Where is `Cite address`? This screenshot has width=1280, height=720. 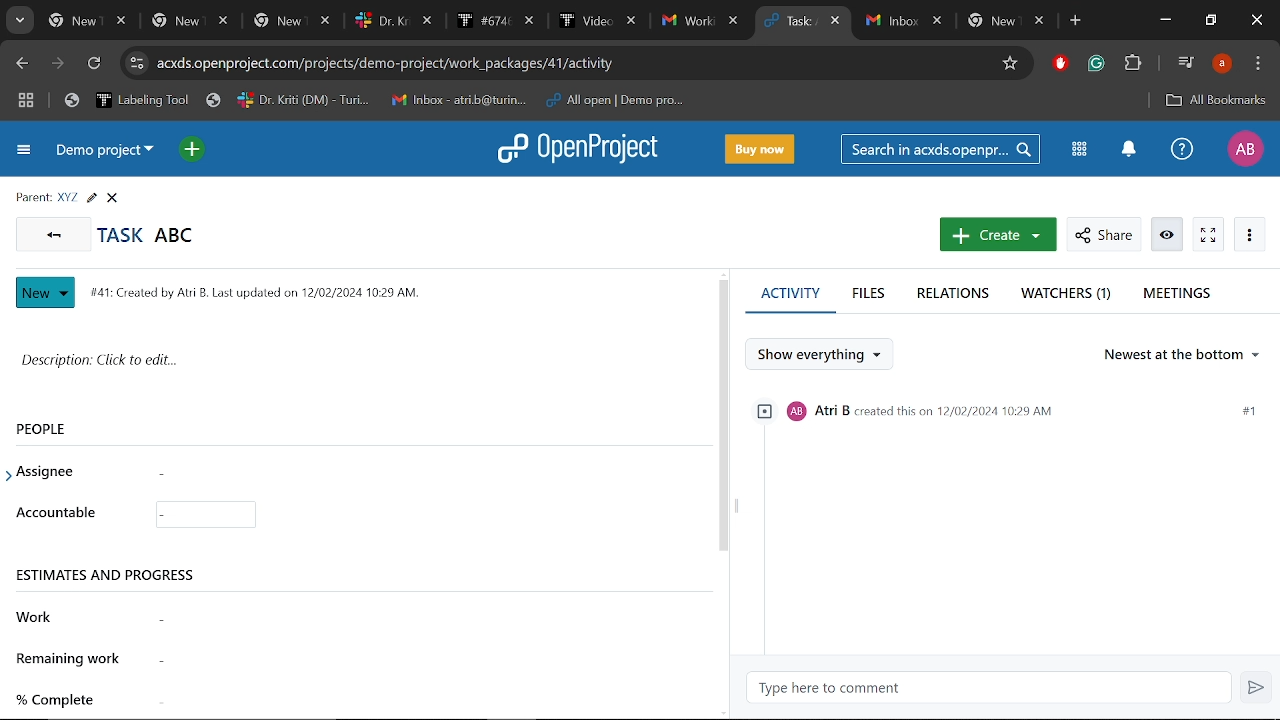 Cite address is located at coordinates (573, 63).